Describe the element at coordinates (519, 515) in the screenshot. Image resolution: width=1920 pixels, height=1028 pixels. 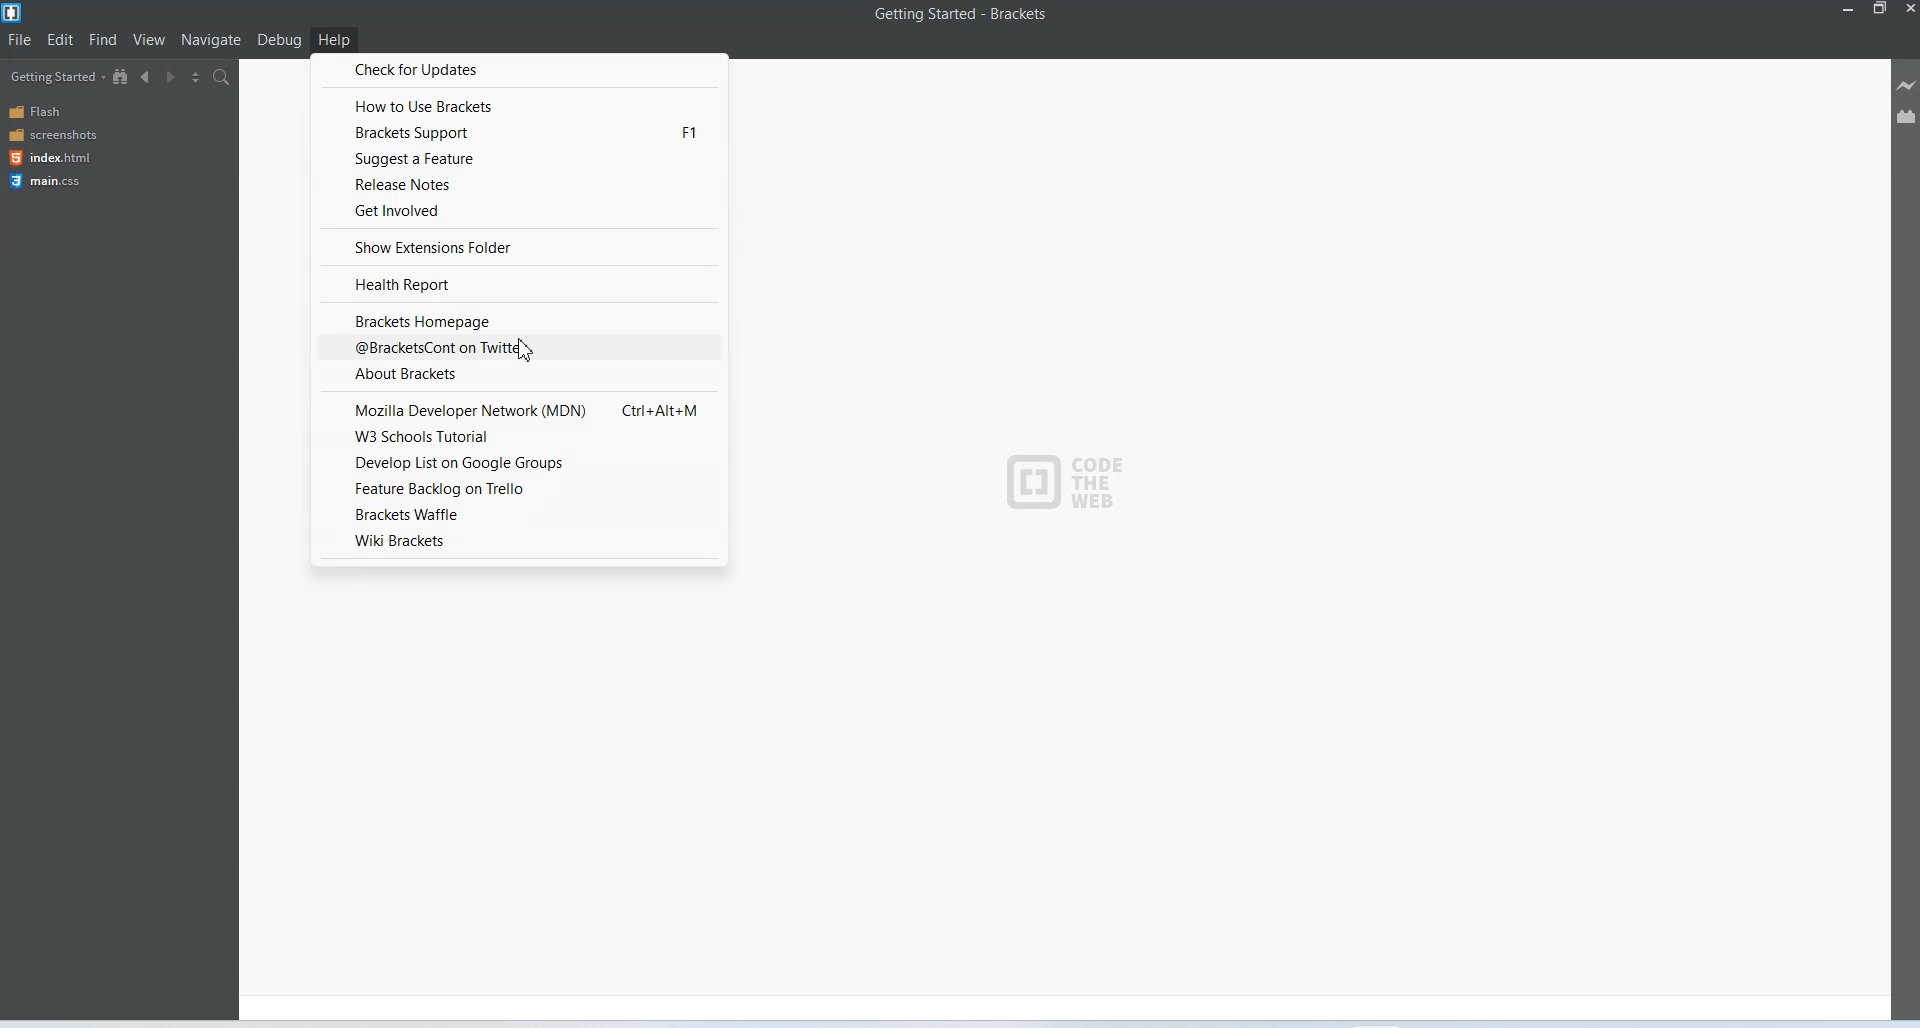
I see `bracket waffle` at that location.